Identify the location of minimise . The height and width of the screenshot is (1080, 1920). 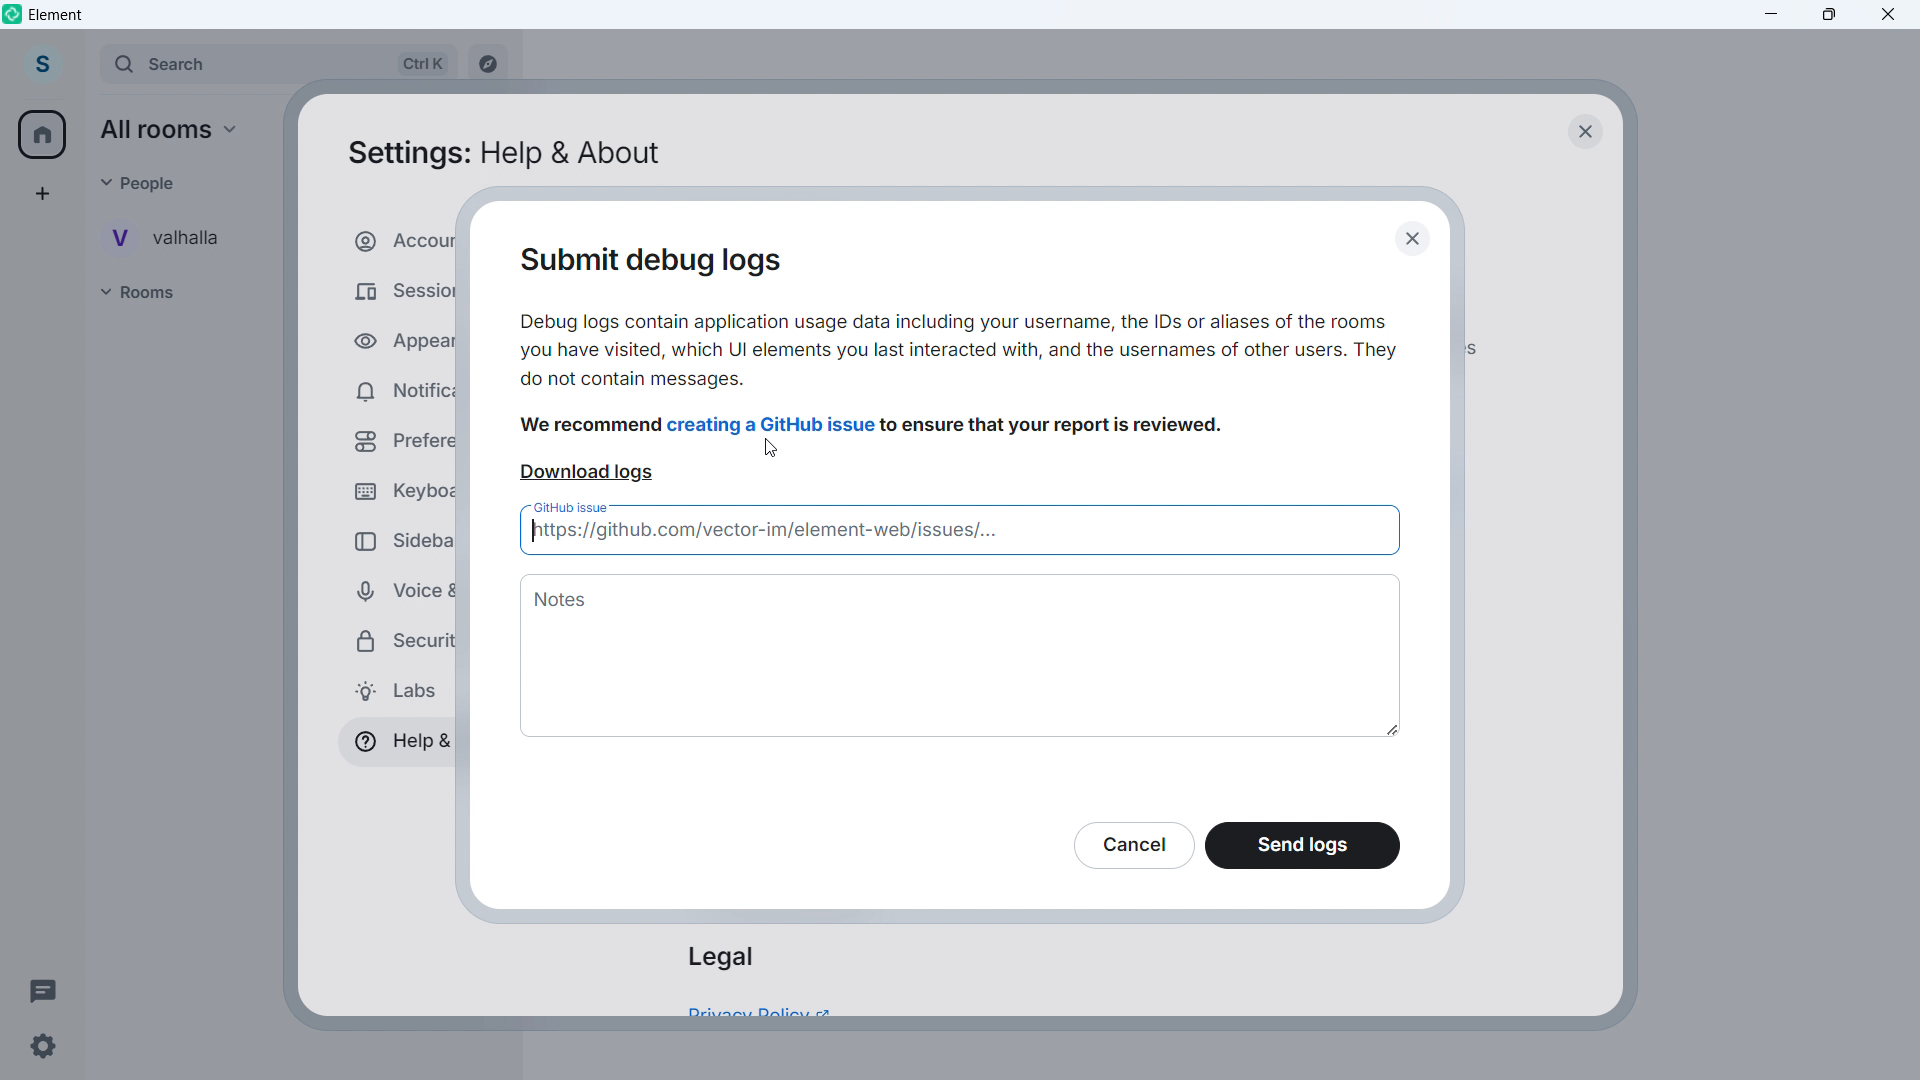
(1772, 15).